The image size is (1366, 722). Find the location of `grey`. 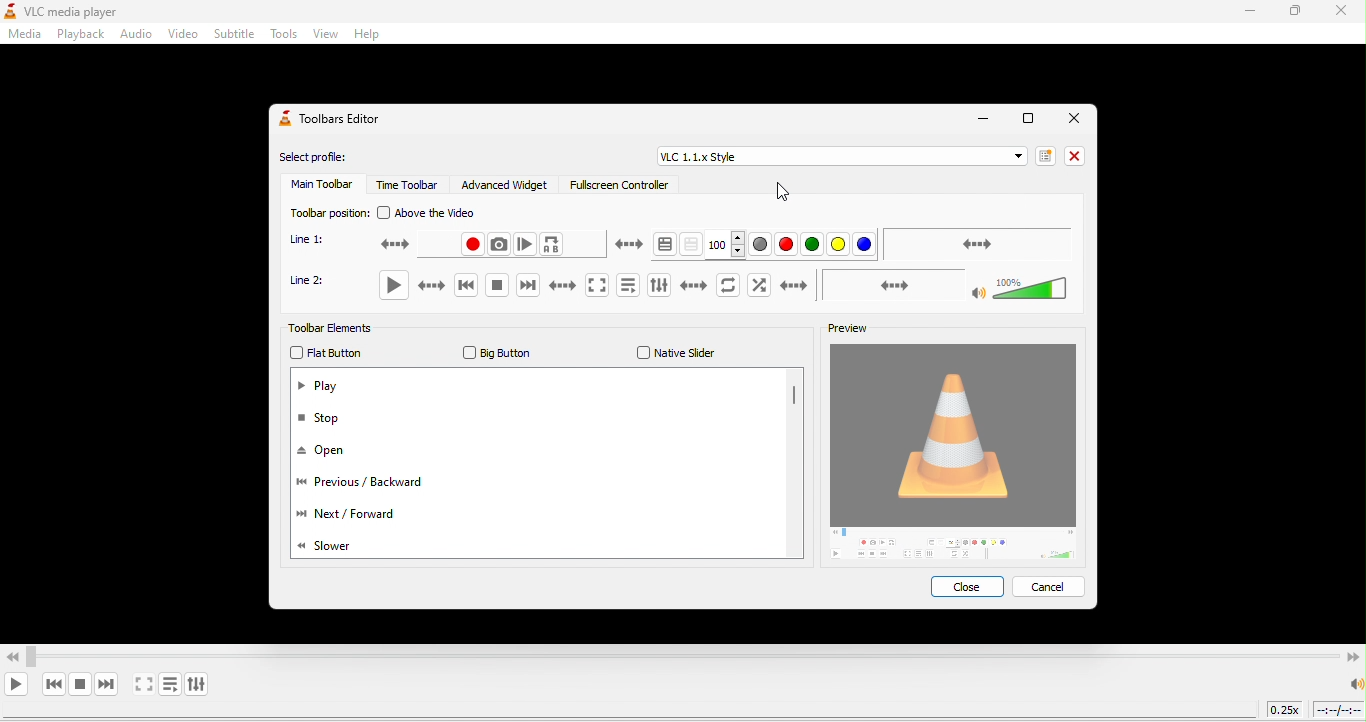

grey is located at coordinates (762, 244).